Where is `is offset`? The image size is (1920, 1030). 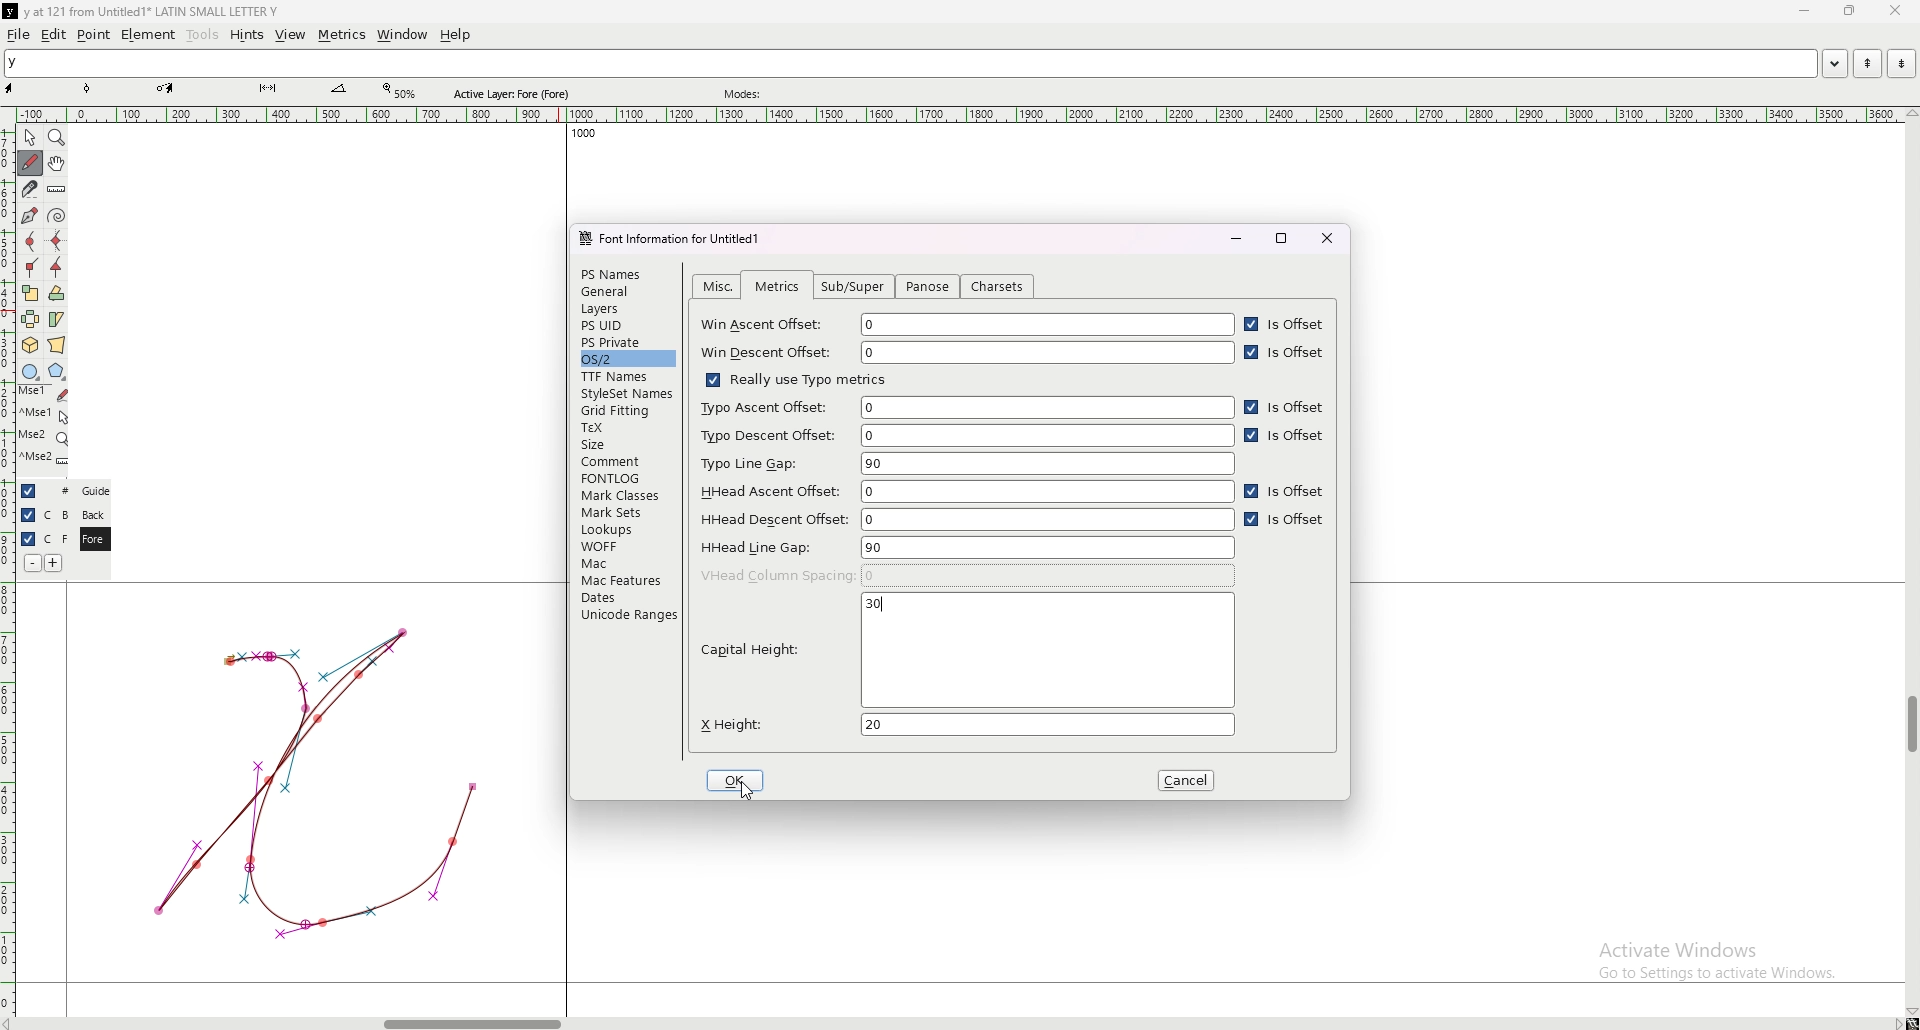
is offset is located at coordinates (1286, 325).